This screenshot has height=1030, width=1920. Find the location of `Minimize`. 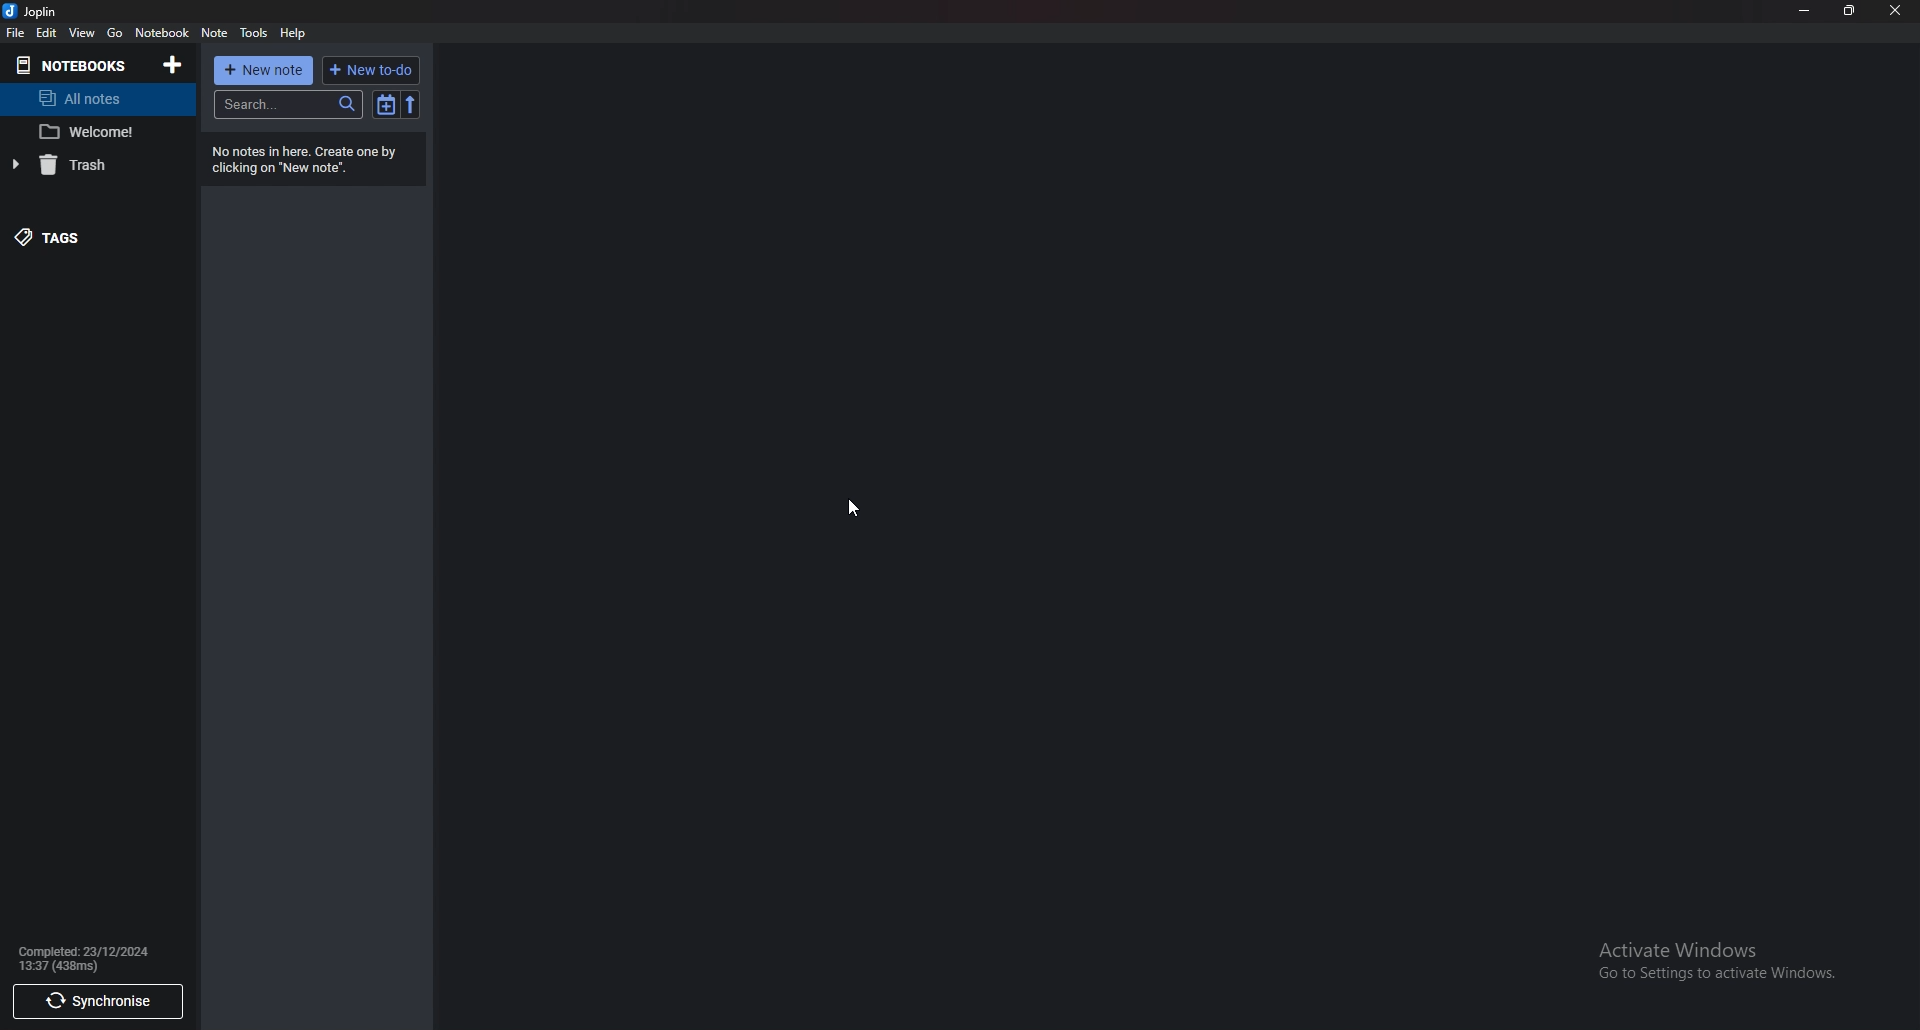

Minimize is located at coordinates (1803, 12).